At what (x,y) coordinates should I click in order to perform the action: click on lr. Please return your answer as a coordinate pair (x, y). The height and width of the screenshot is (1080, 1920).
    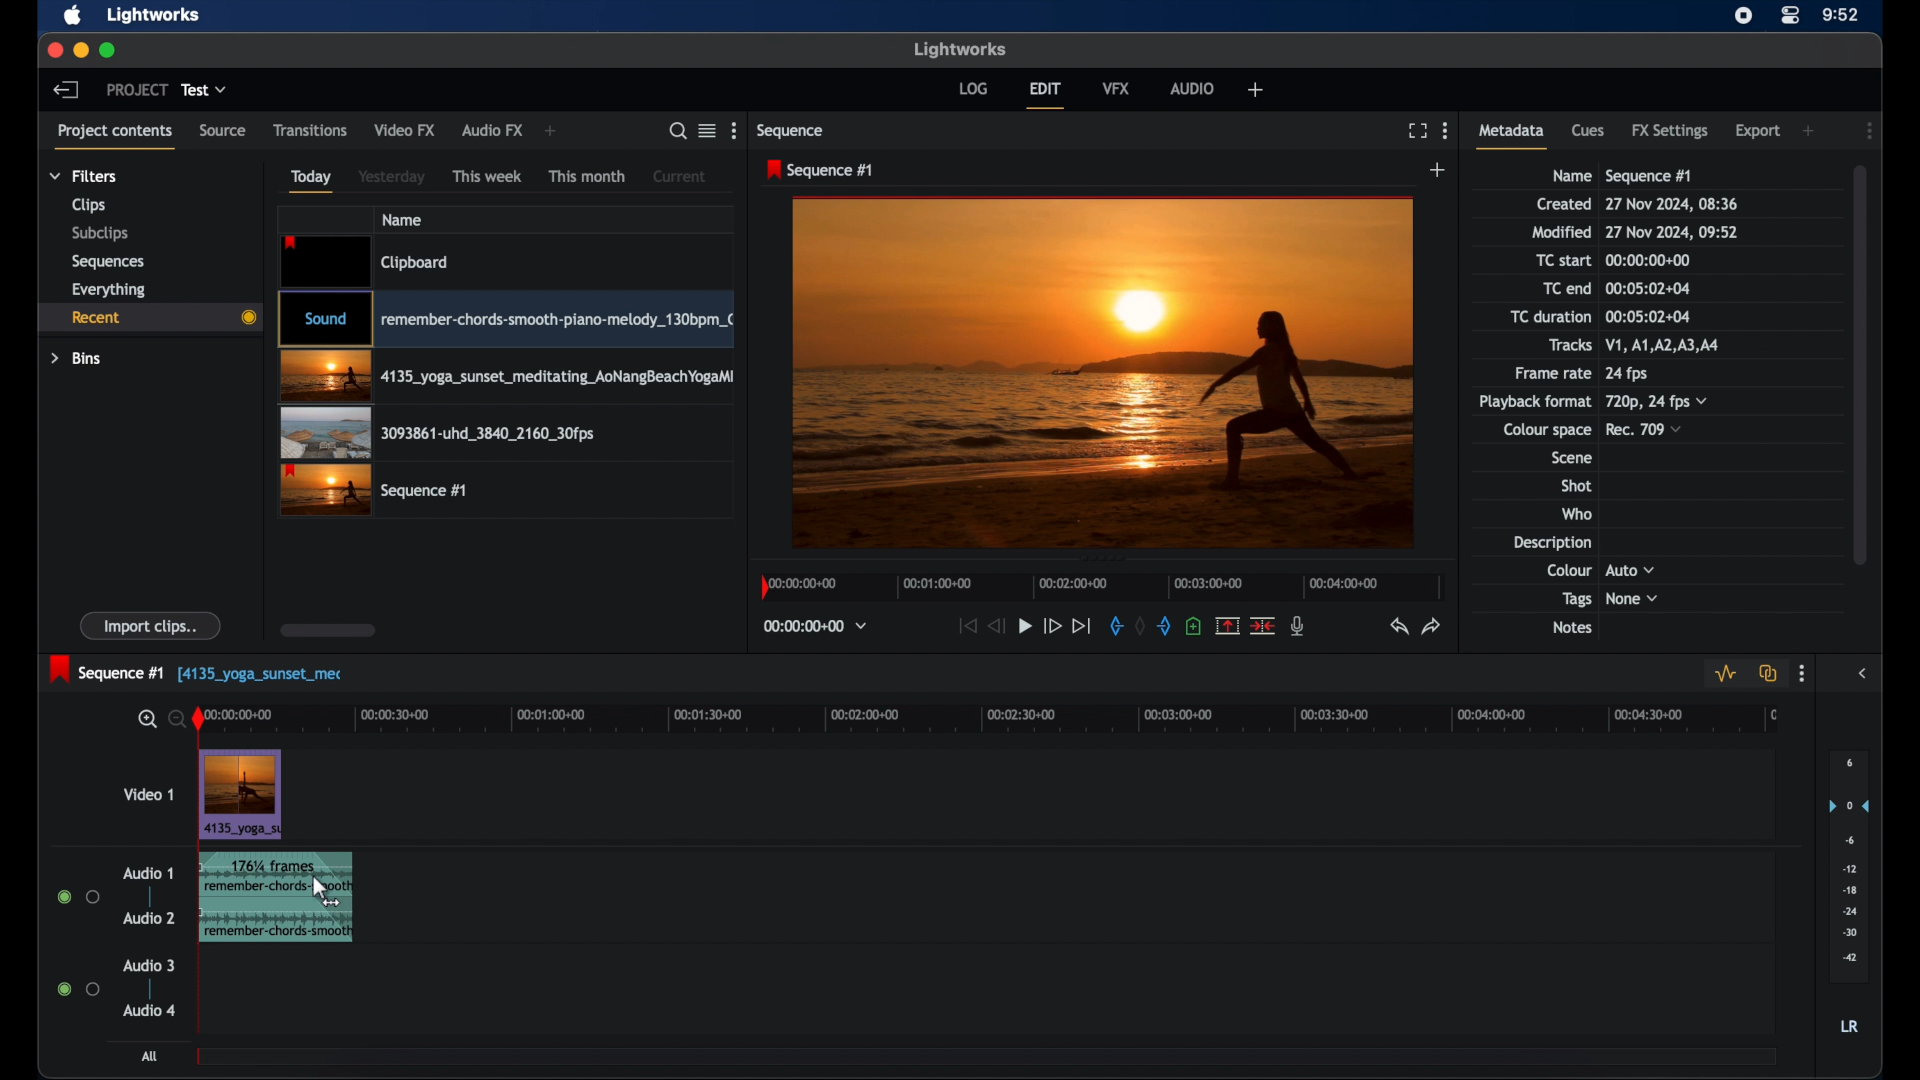
    Looking at the image, I should click on (1849, 1026).